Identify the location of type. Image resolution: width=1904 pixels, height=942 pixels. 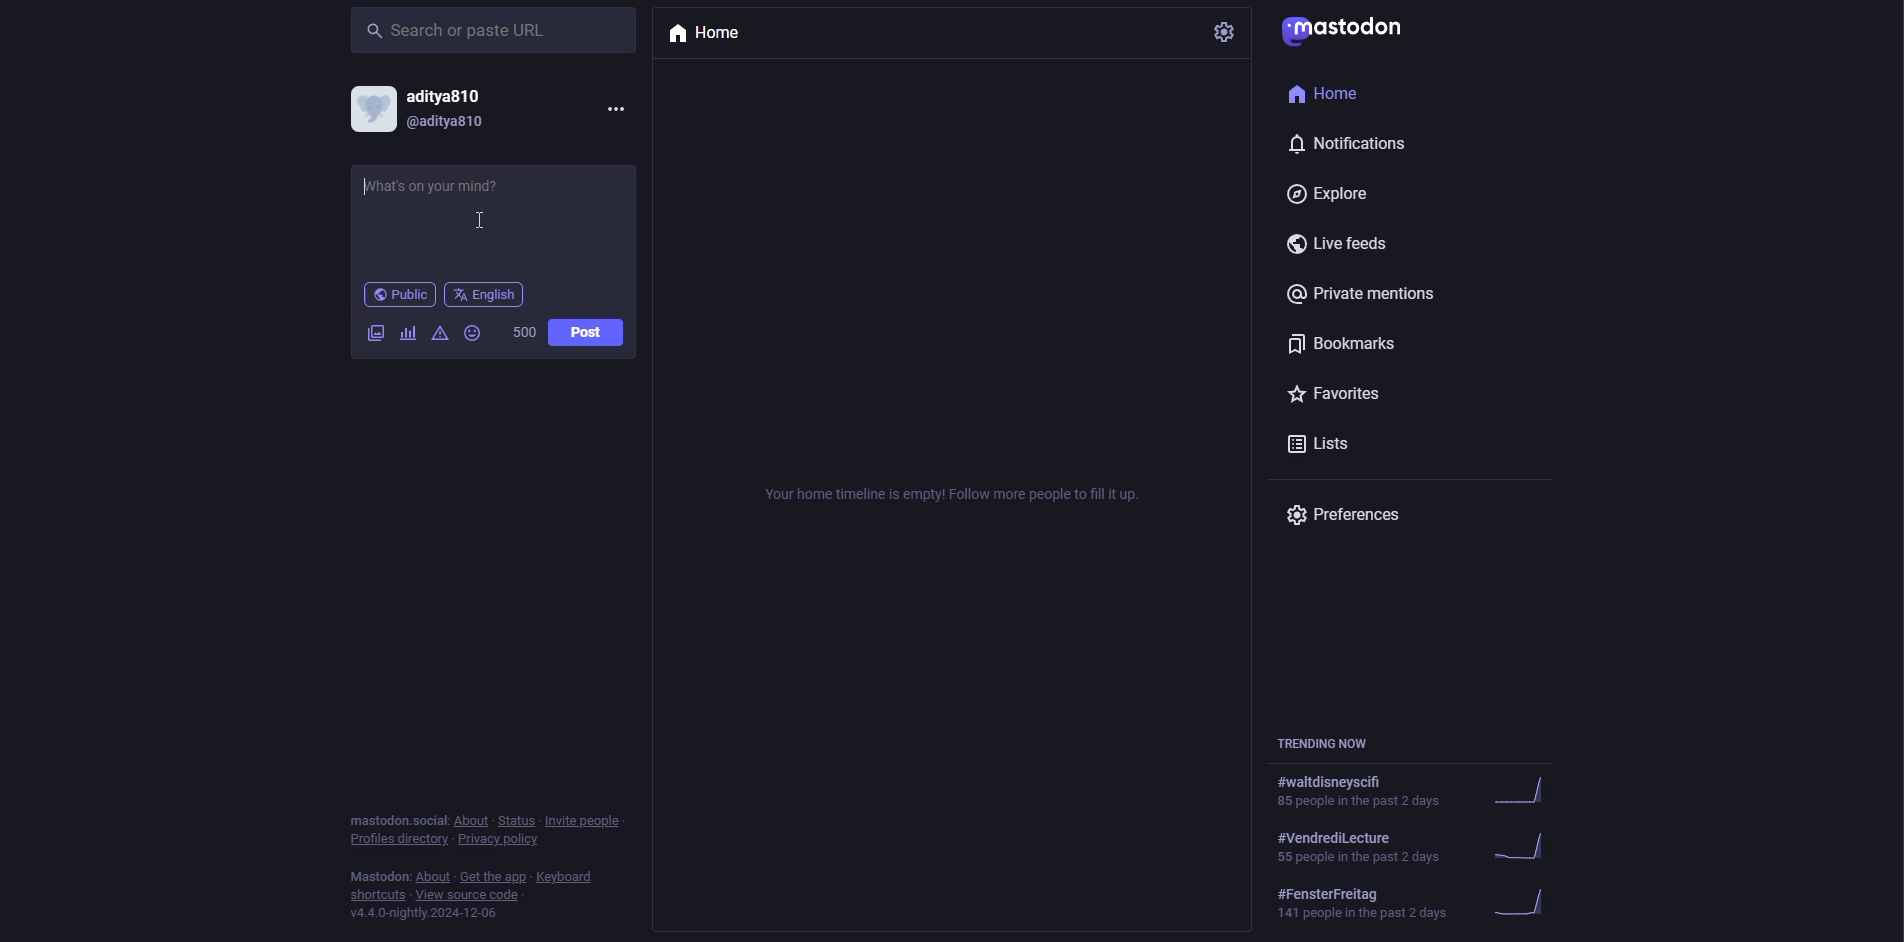
(439, 192).